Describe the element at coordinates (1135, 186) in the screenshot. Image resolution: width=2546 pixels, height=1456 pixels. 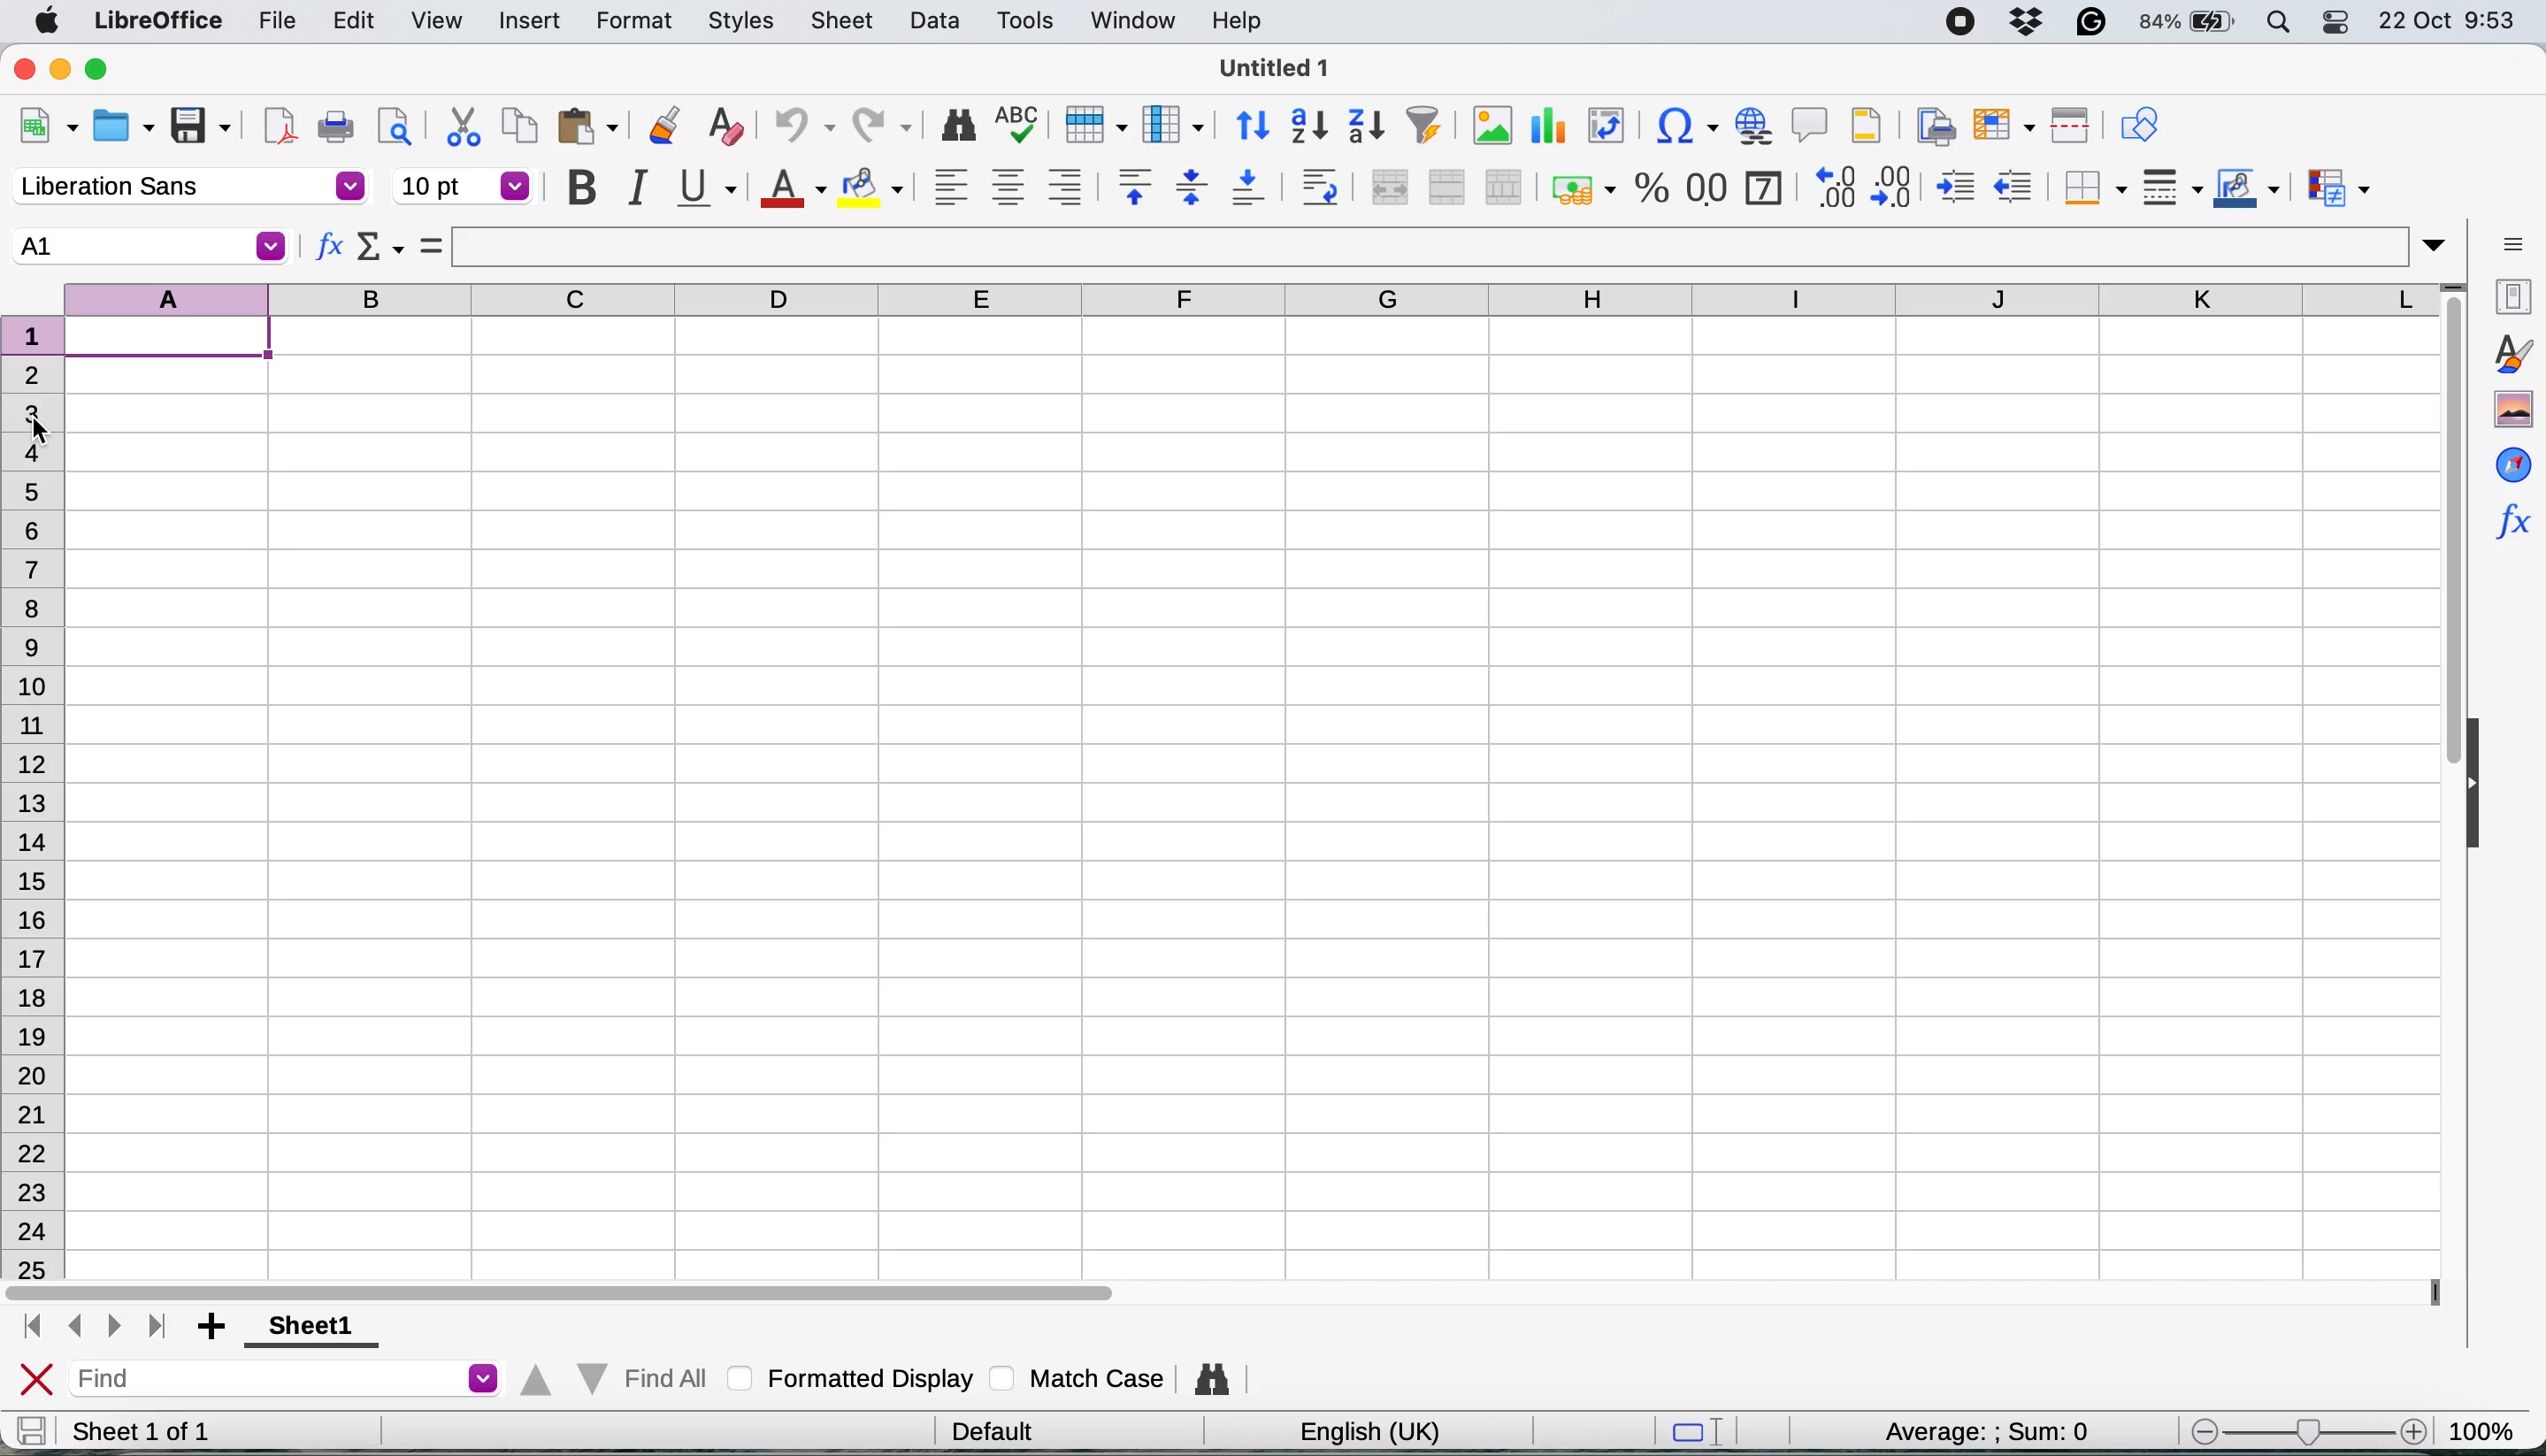
I see `align top` at that location.